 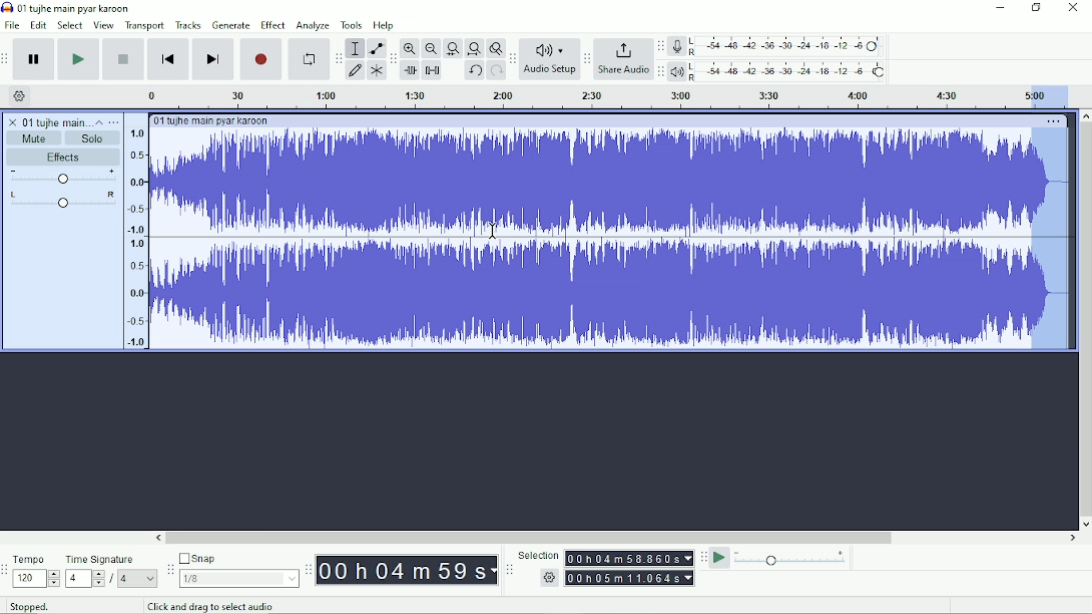 What do you see at coordinates (112, 579) in the screenshot?
I see `/` at bounding box center [112, 579].